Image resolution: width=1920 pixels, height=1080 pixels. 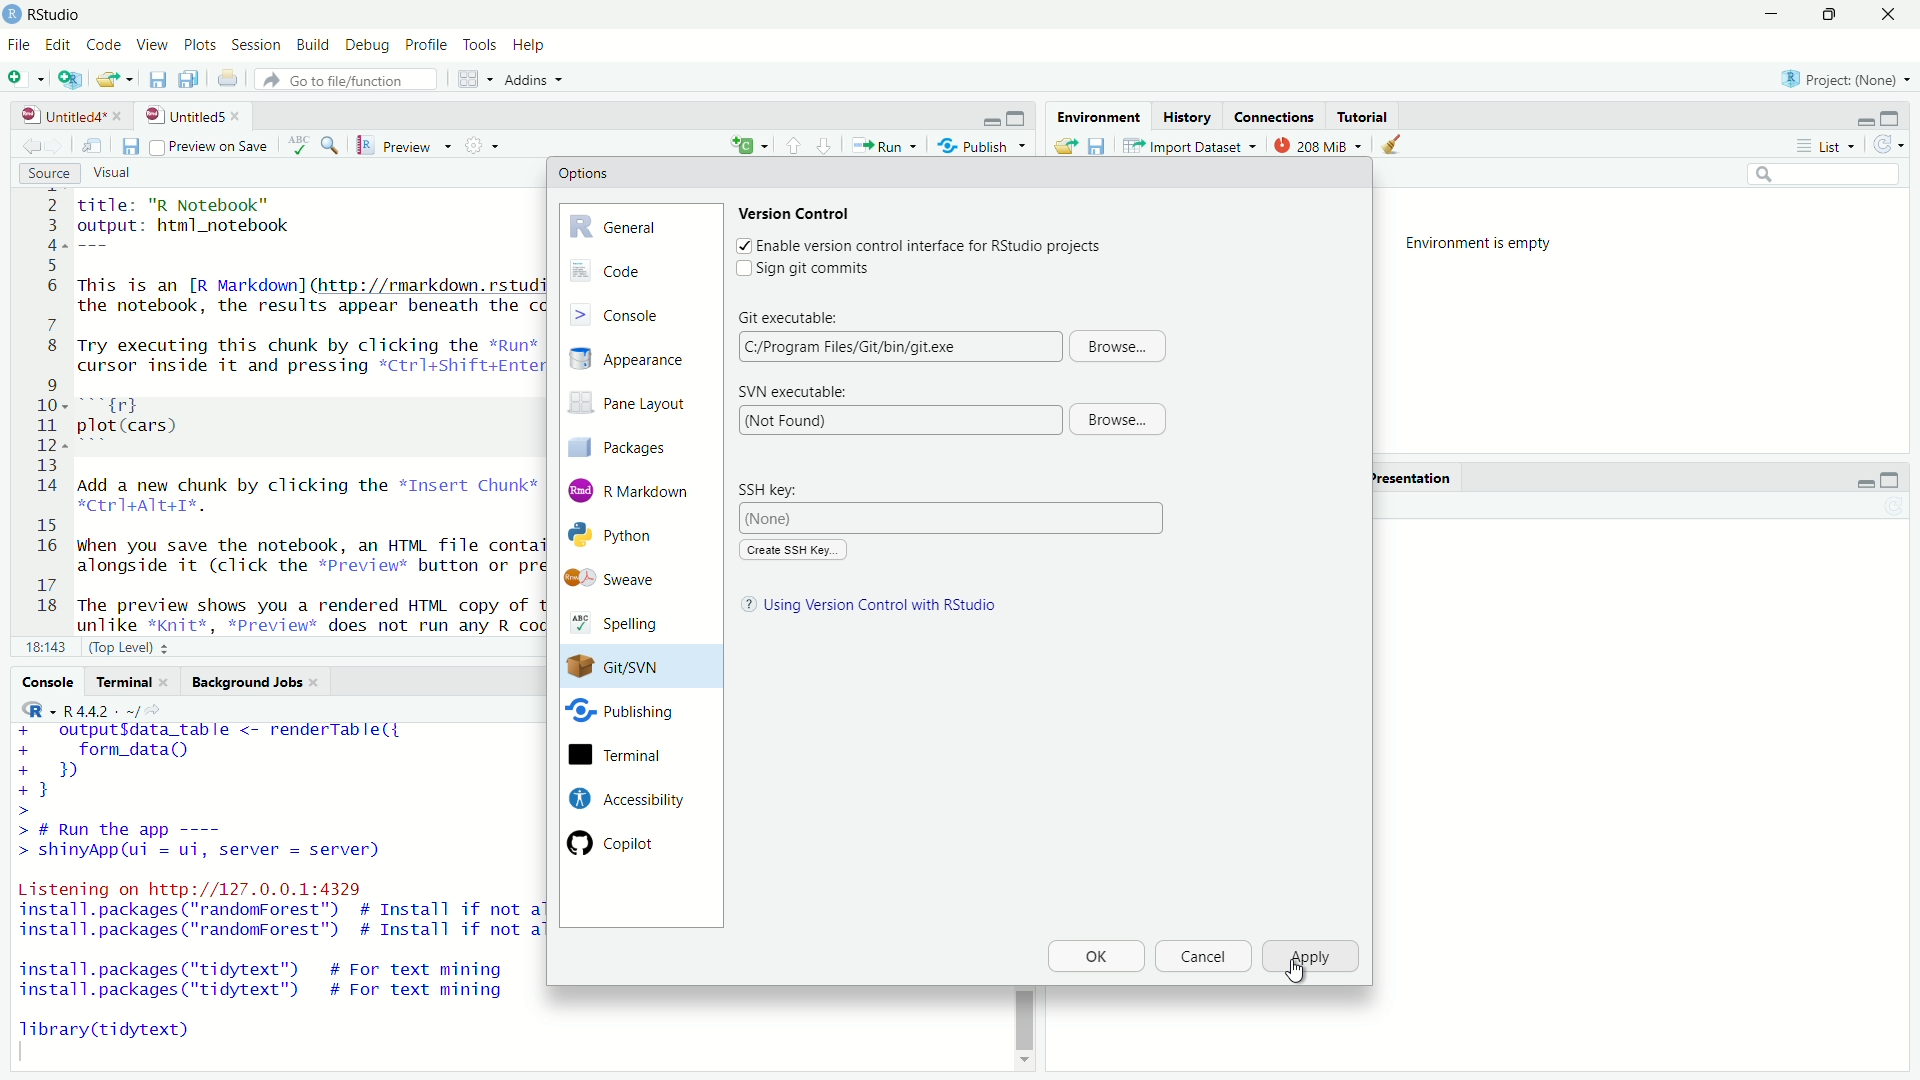 What do you see at coordinates (797, 212) in the screenshot?
I see `Version Control` at bounding box center [797, 212].